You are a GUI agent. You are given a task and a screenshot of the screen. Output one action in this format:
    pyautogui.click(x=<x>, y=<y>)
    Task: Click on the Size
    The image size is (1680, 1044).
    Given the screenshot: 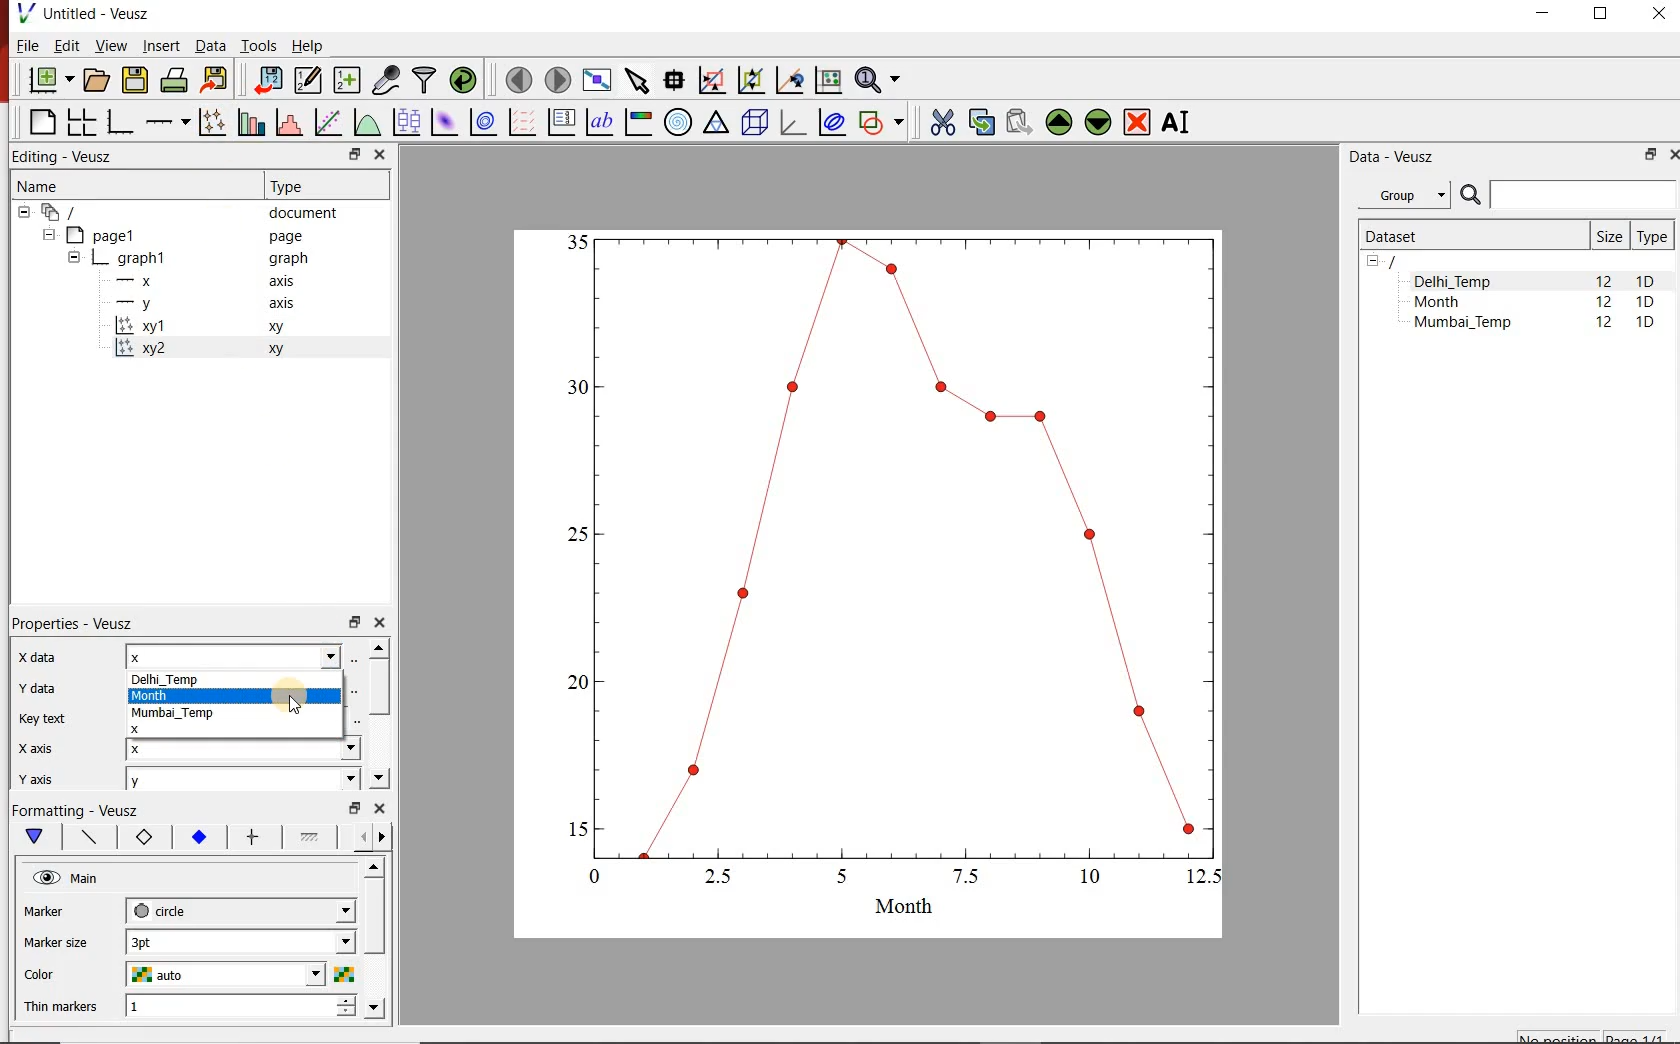 What is the action you would take?
    pyautogui.click(x=1609, y=236)
    